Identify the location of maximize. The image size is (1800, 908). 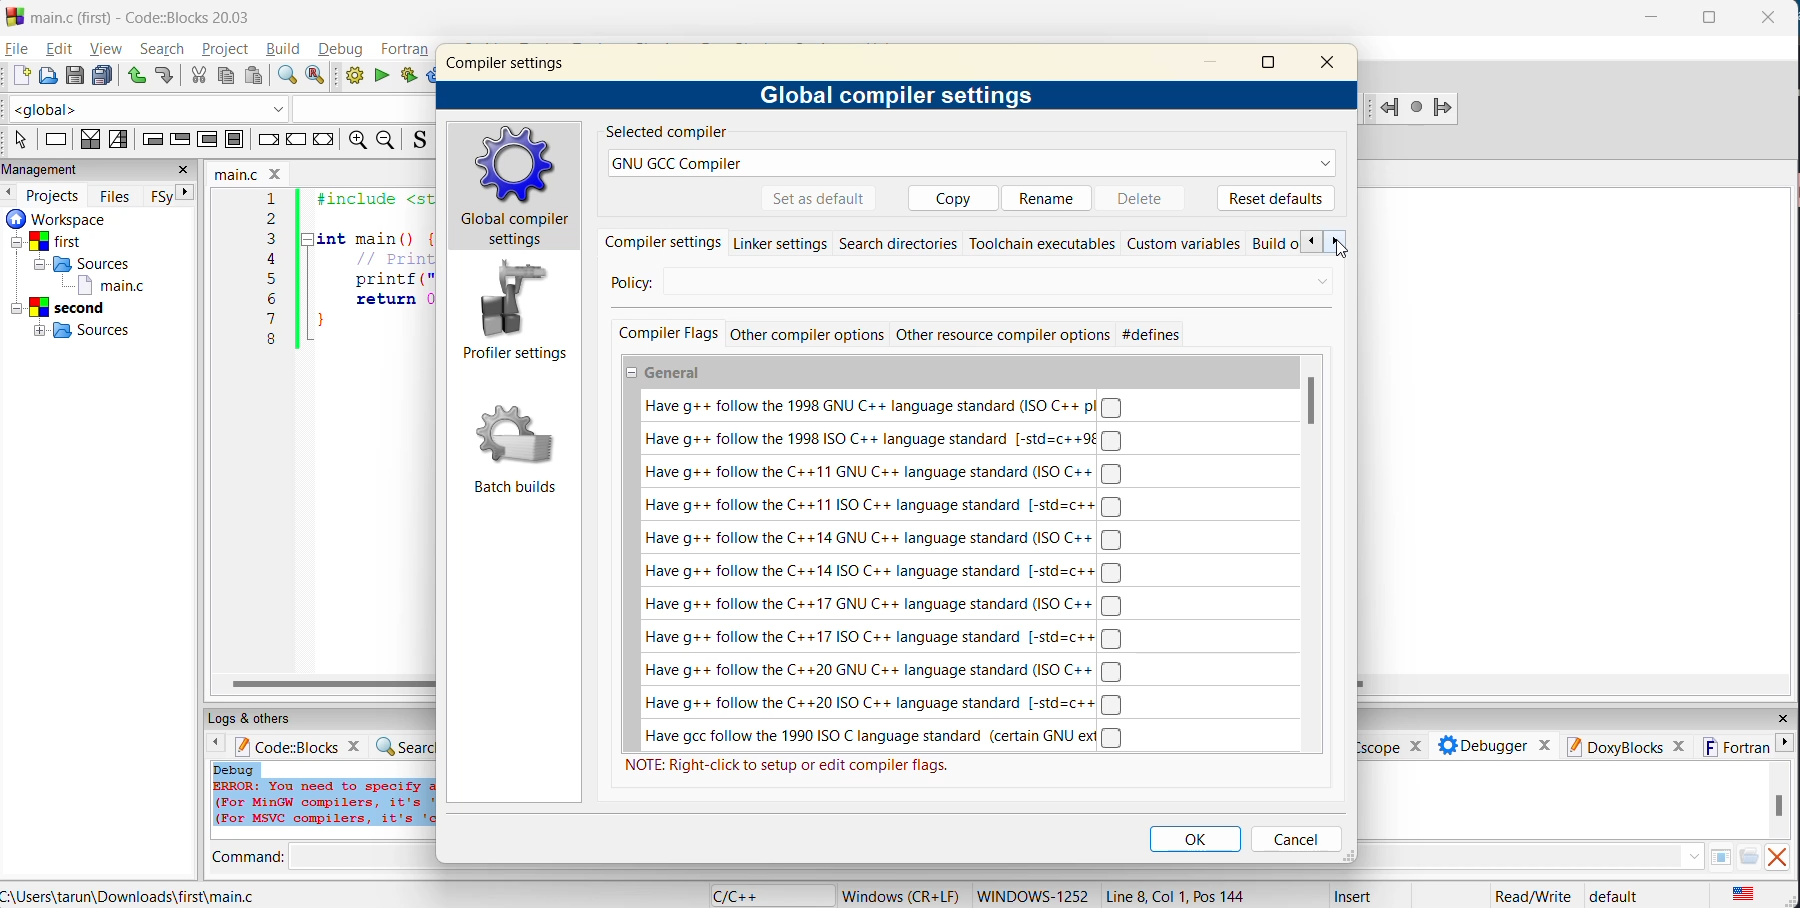
(1709, 17).